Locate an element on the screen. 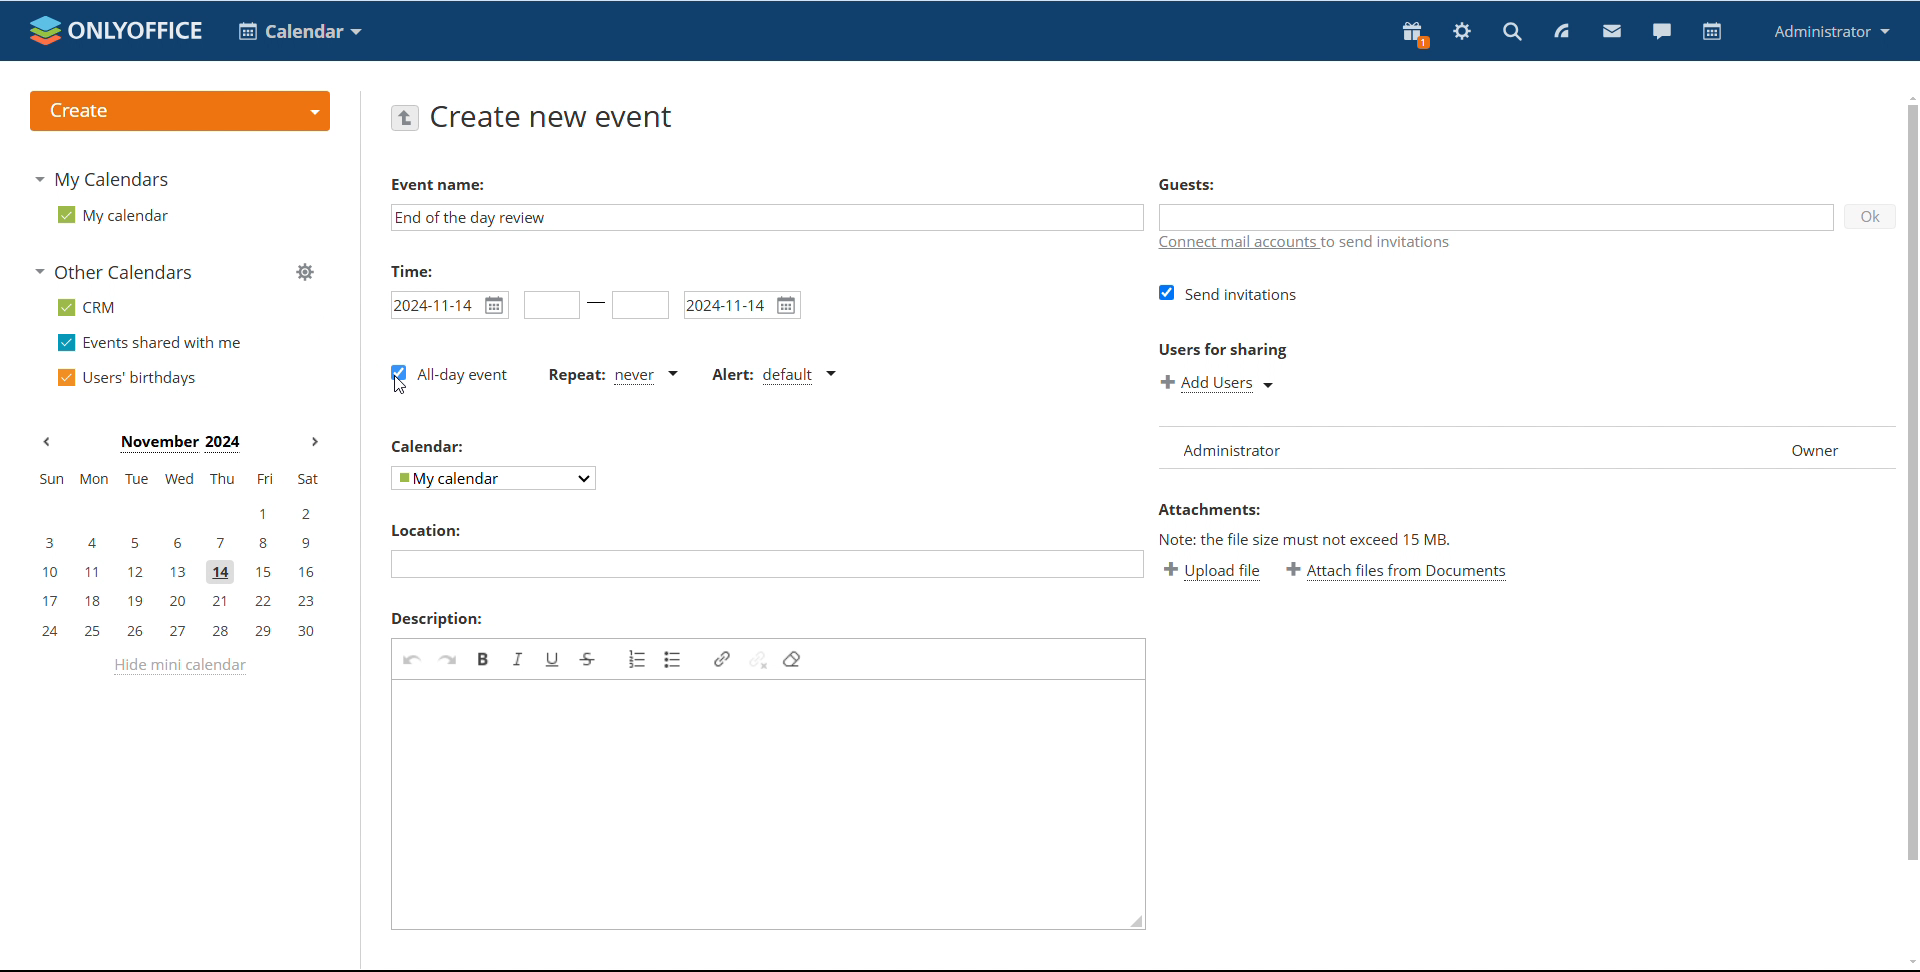 The width and height of the screenshot is (1920, 972). users for sharing is located at coordinates (1223, 349).